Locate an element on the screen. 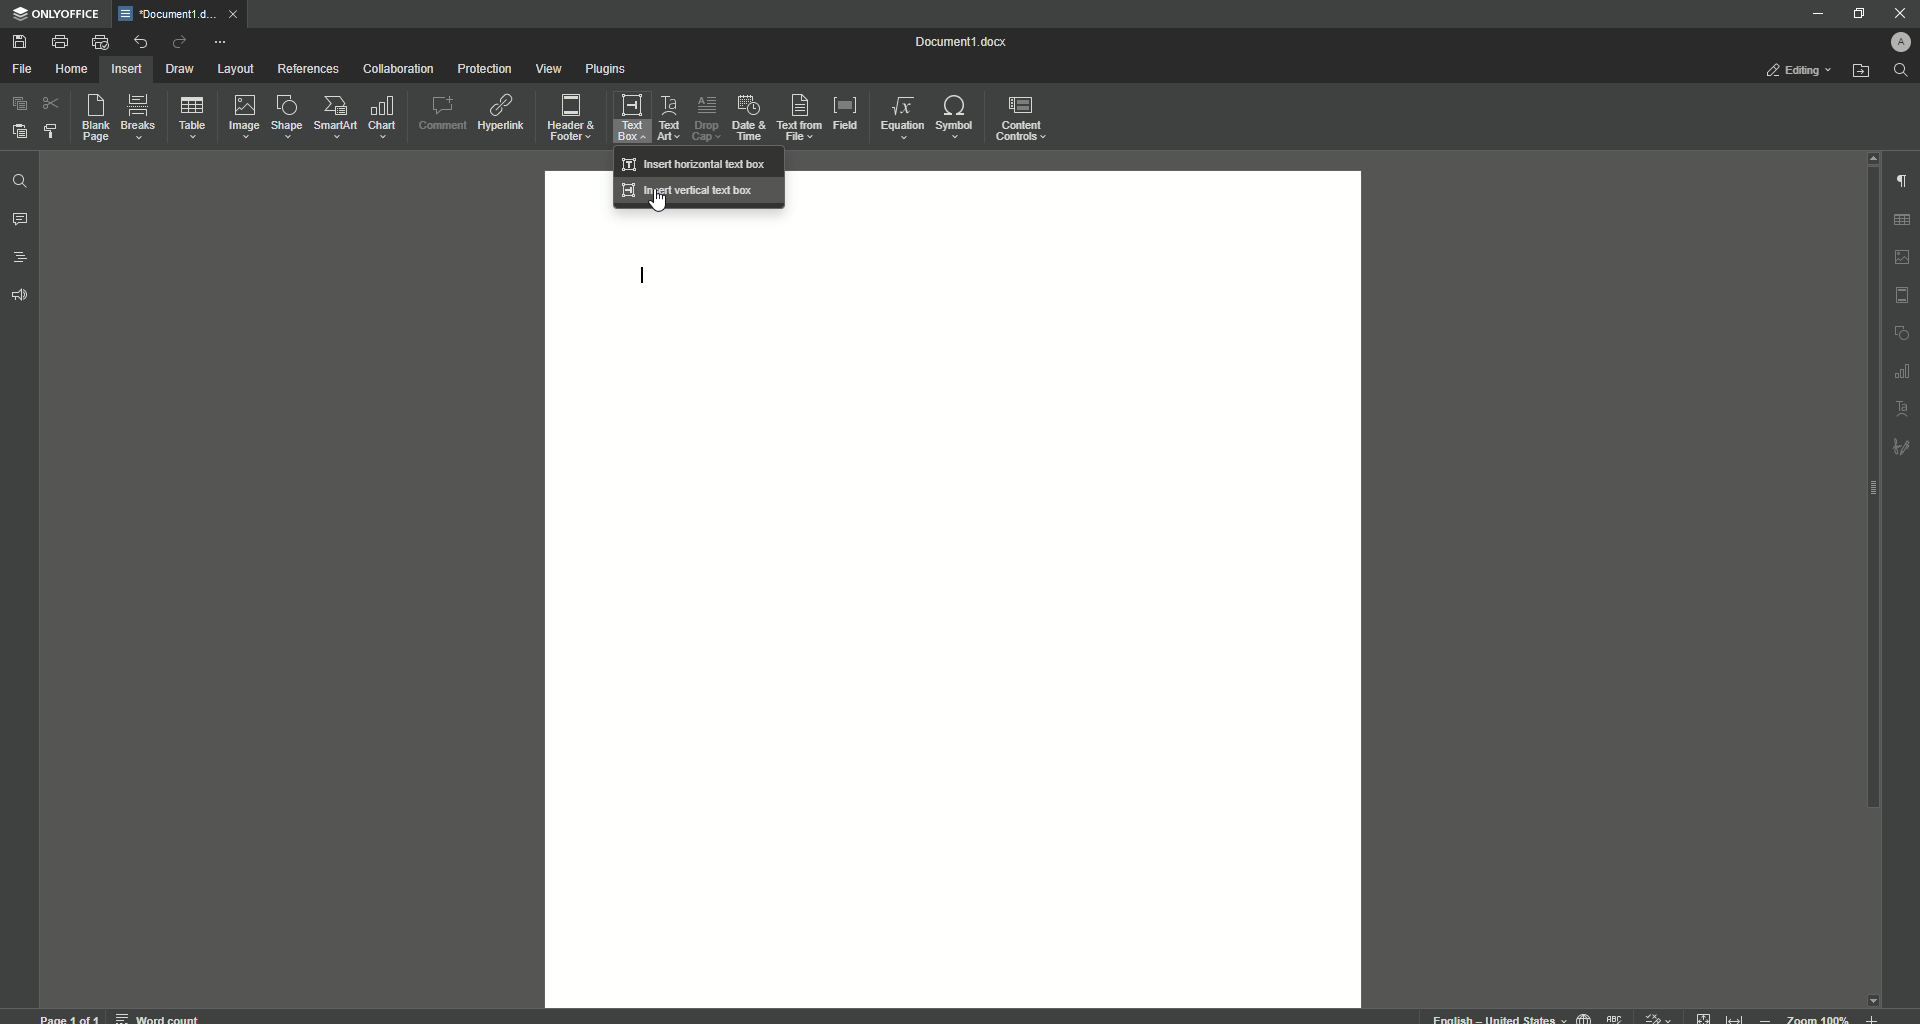 This screenshot has width=1920, height=1024. Image is located at coordinates (242, 116).